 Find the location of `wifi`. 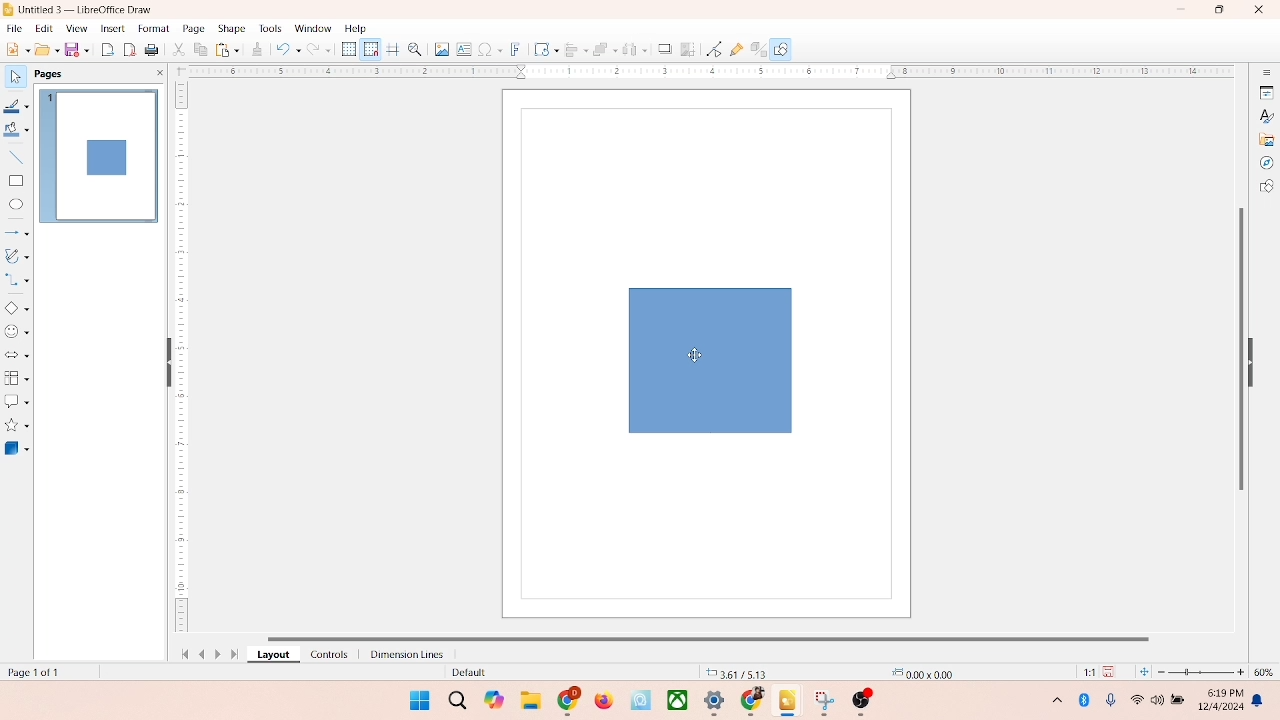

wifi is located at coordinates (1136, 696).